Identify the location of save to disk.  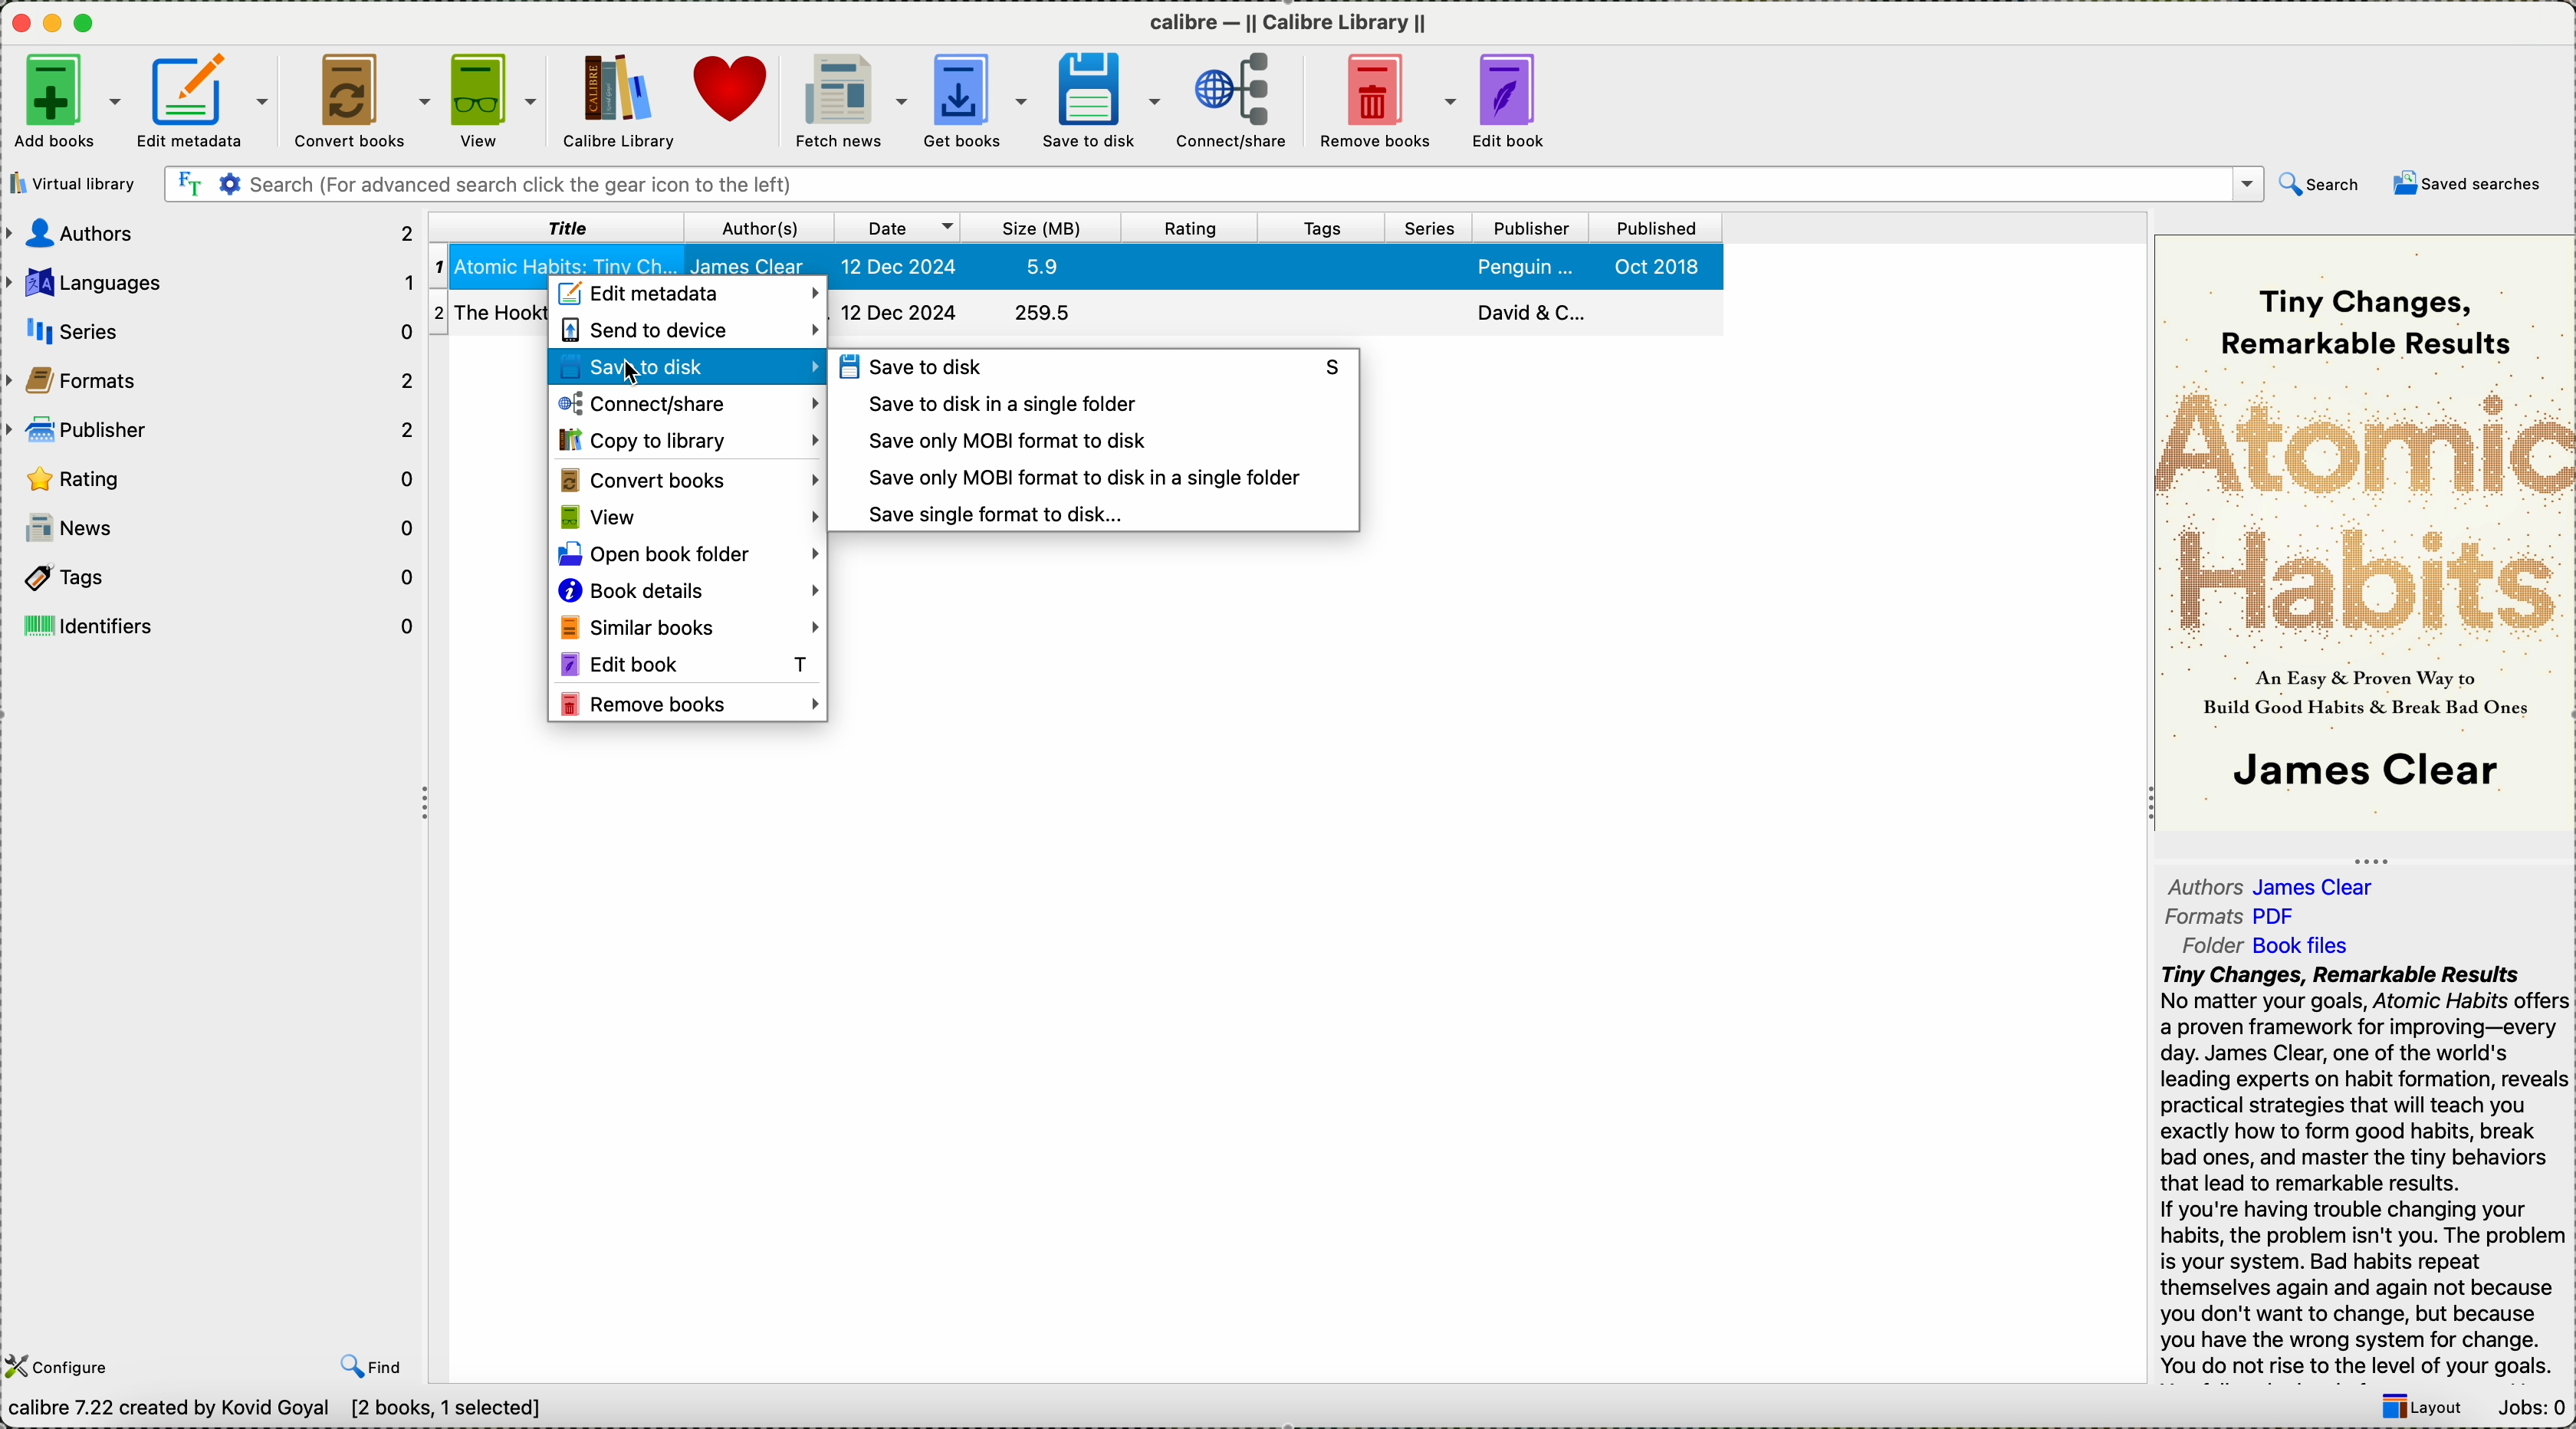
(1096, 100).